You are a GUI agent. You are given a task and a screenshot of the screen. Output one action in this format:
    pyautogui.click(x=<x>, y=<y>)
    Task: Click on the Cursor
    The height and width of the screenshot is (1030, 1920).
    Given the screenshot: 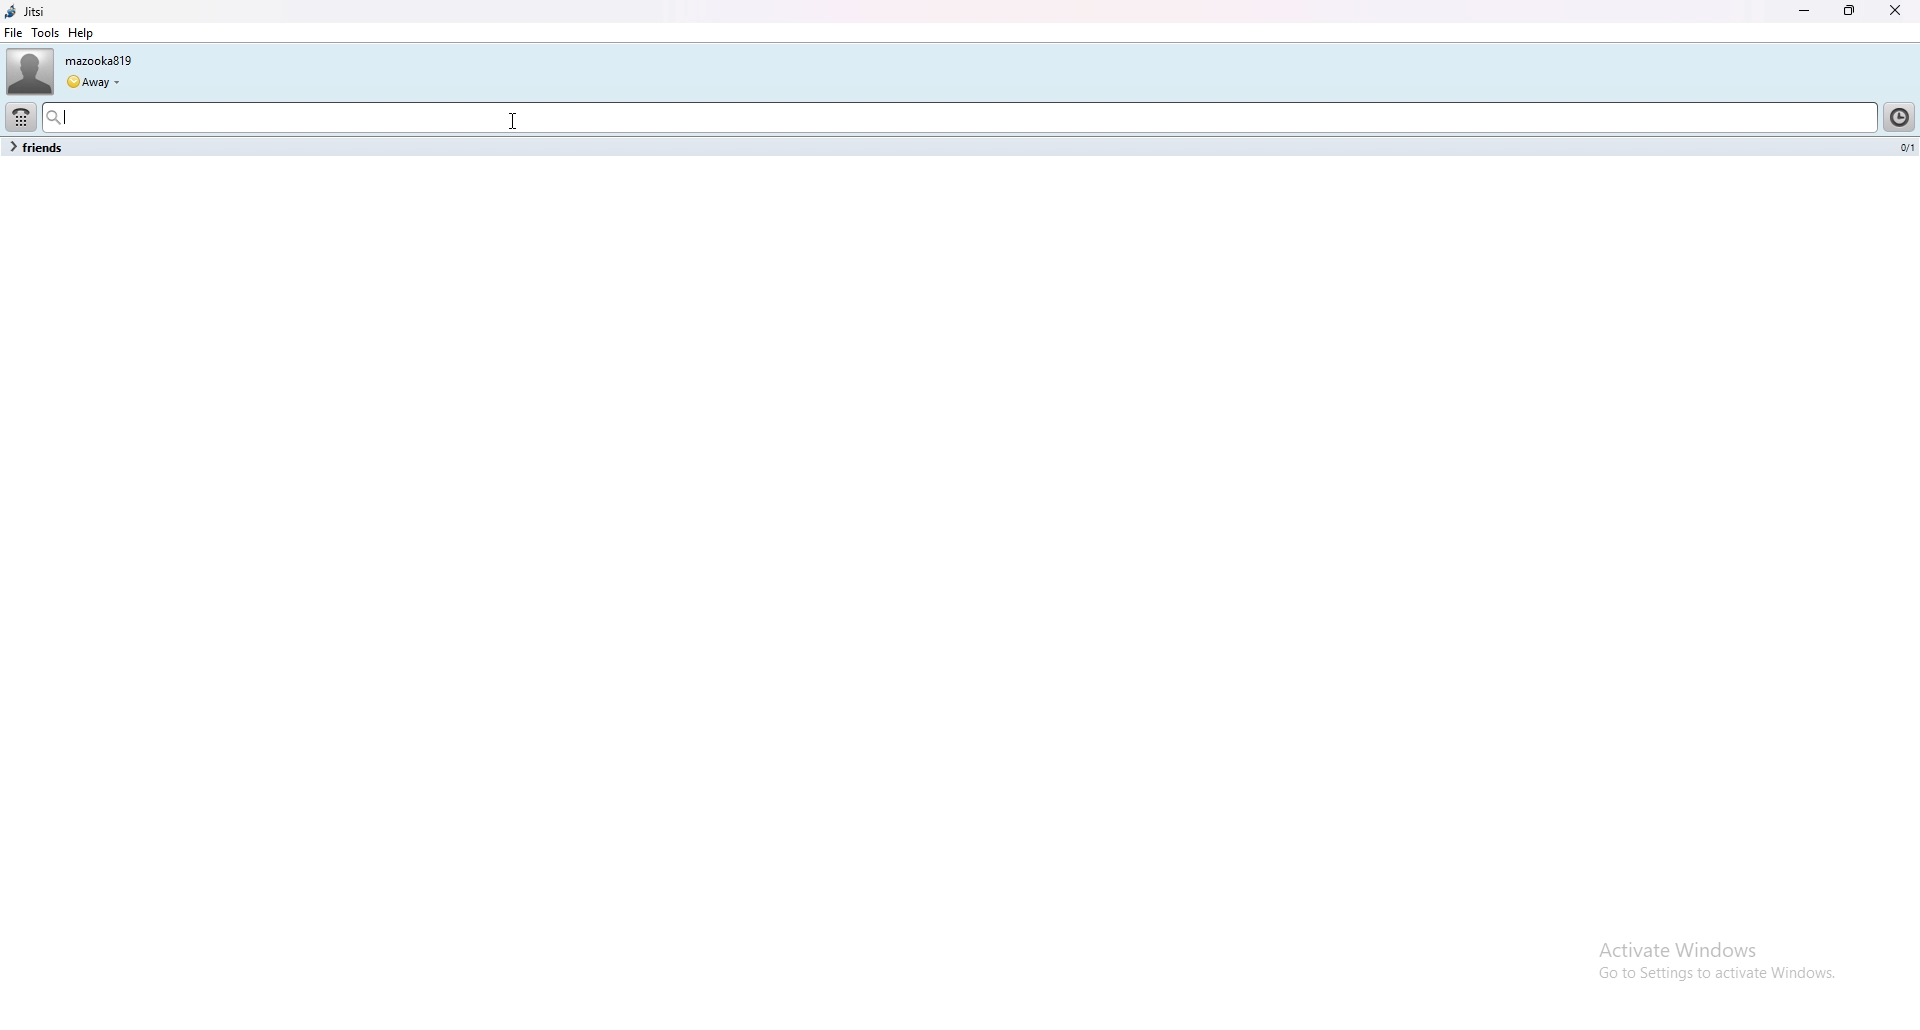 What is the action you would take?
    pyautogui.click(x=73, y=114)
    